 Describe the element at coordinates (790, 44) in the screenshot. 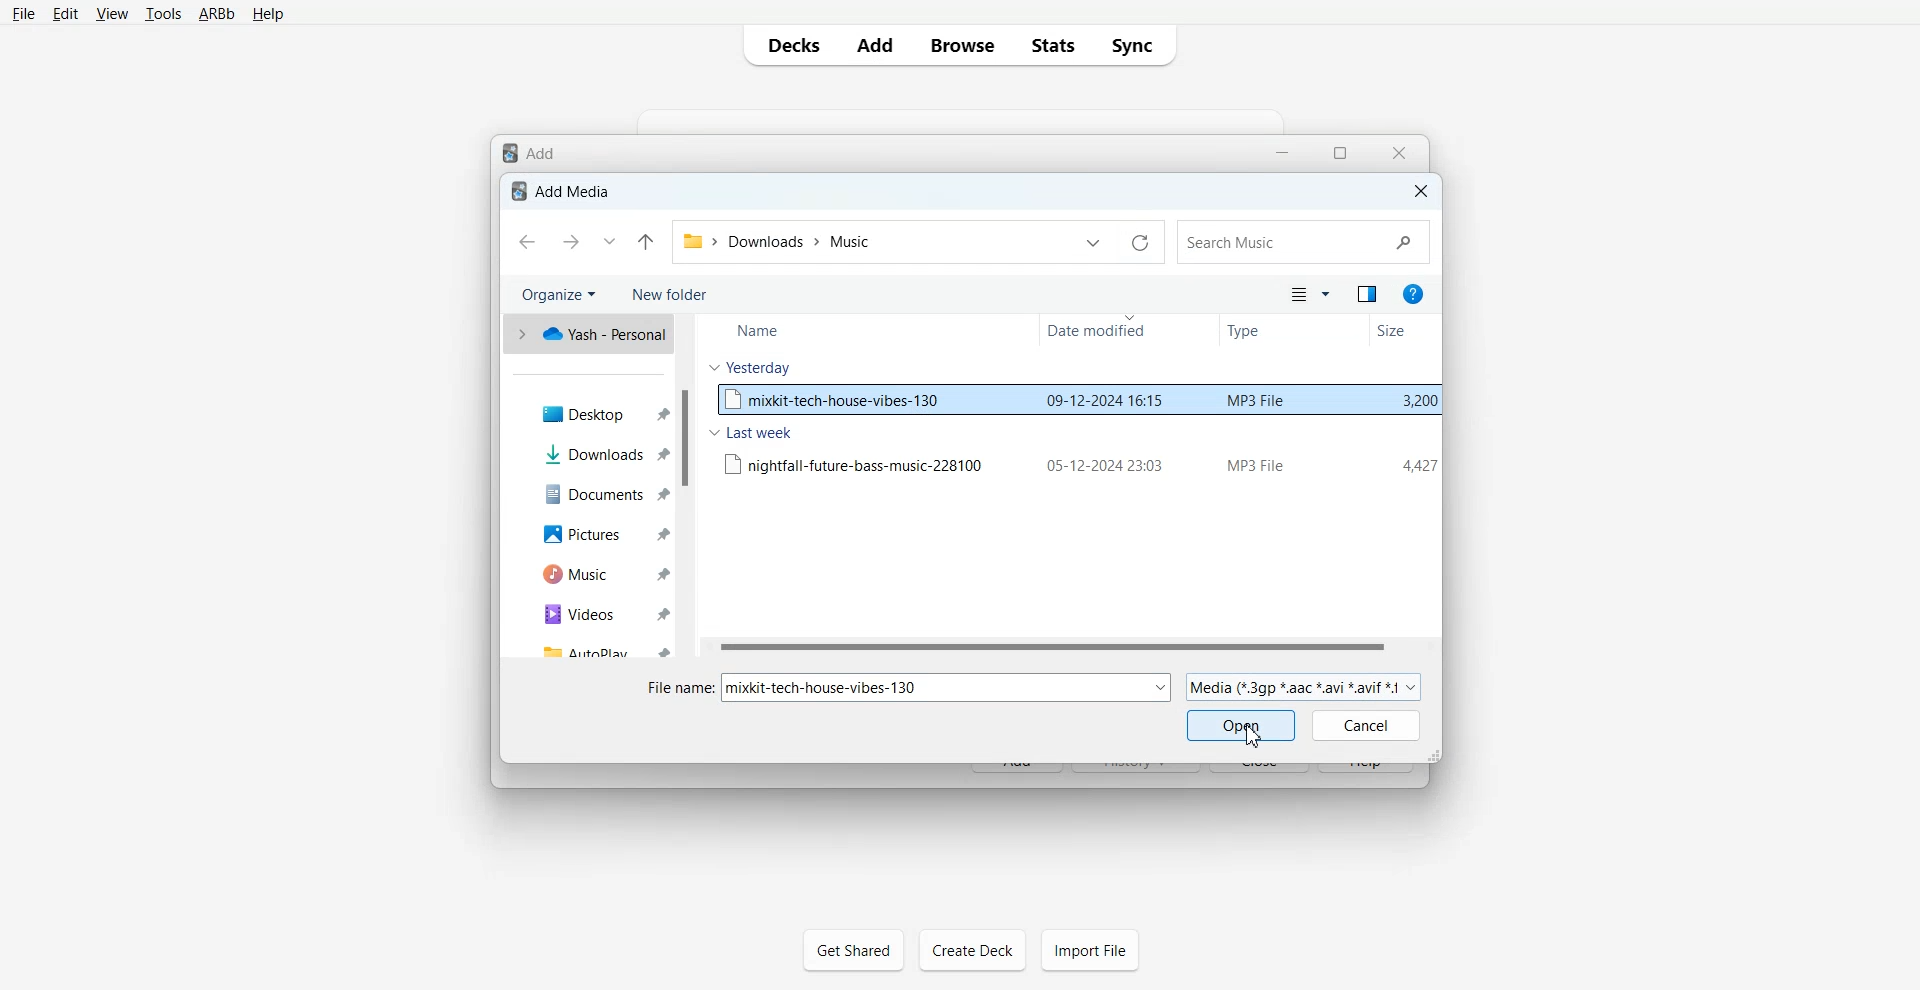

I see `Decks` at that location.